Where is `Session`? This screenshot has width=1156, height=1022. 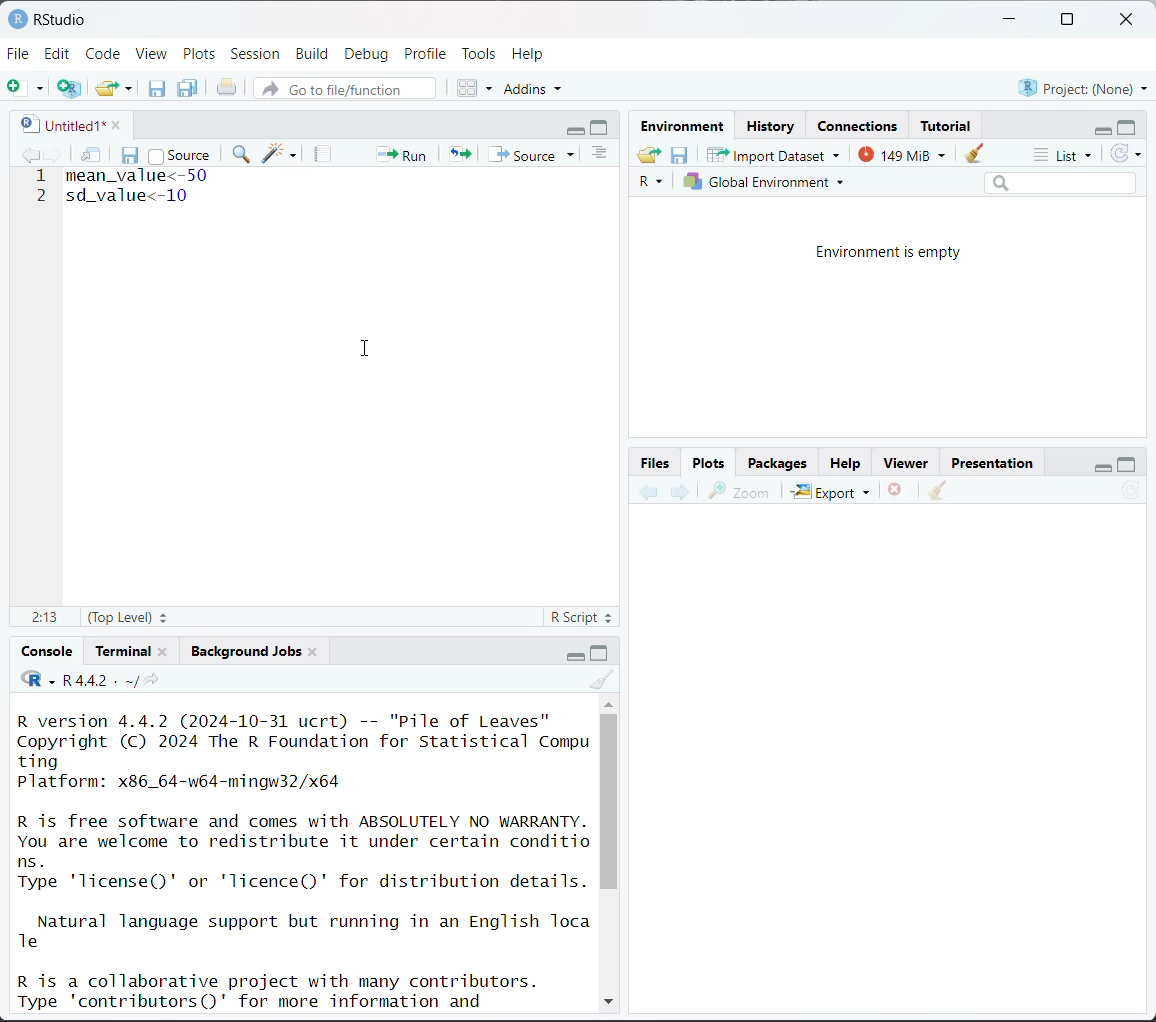 Session is located at coordinates (256, 55).